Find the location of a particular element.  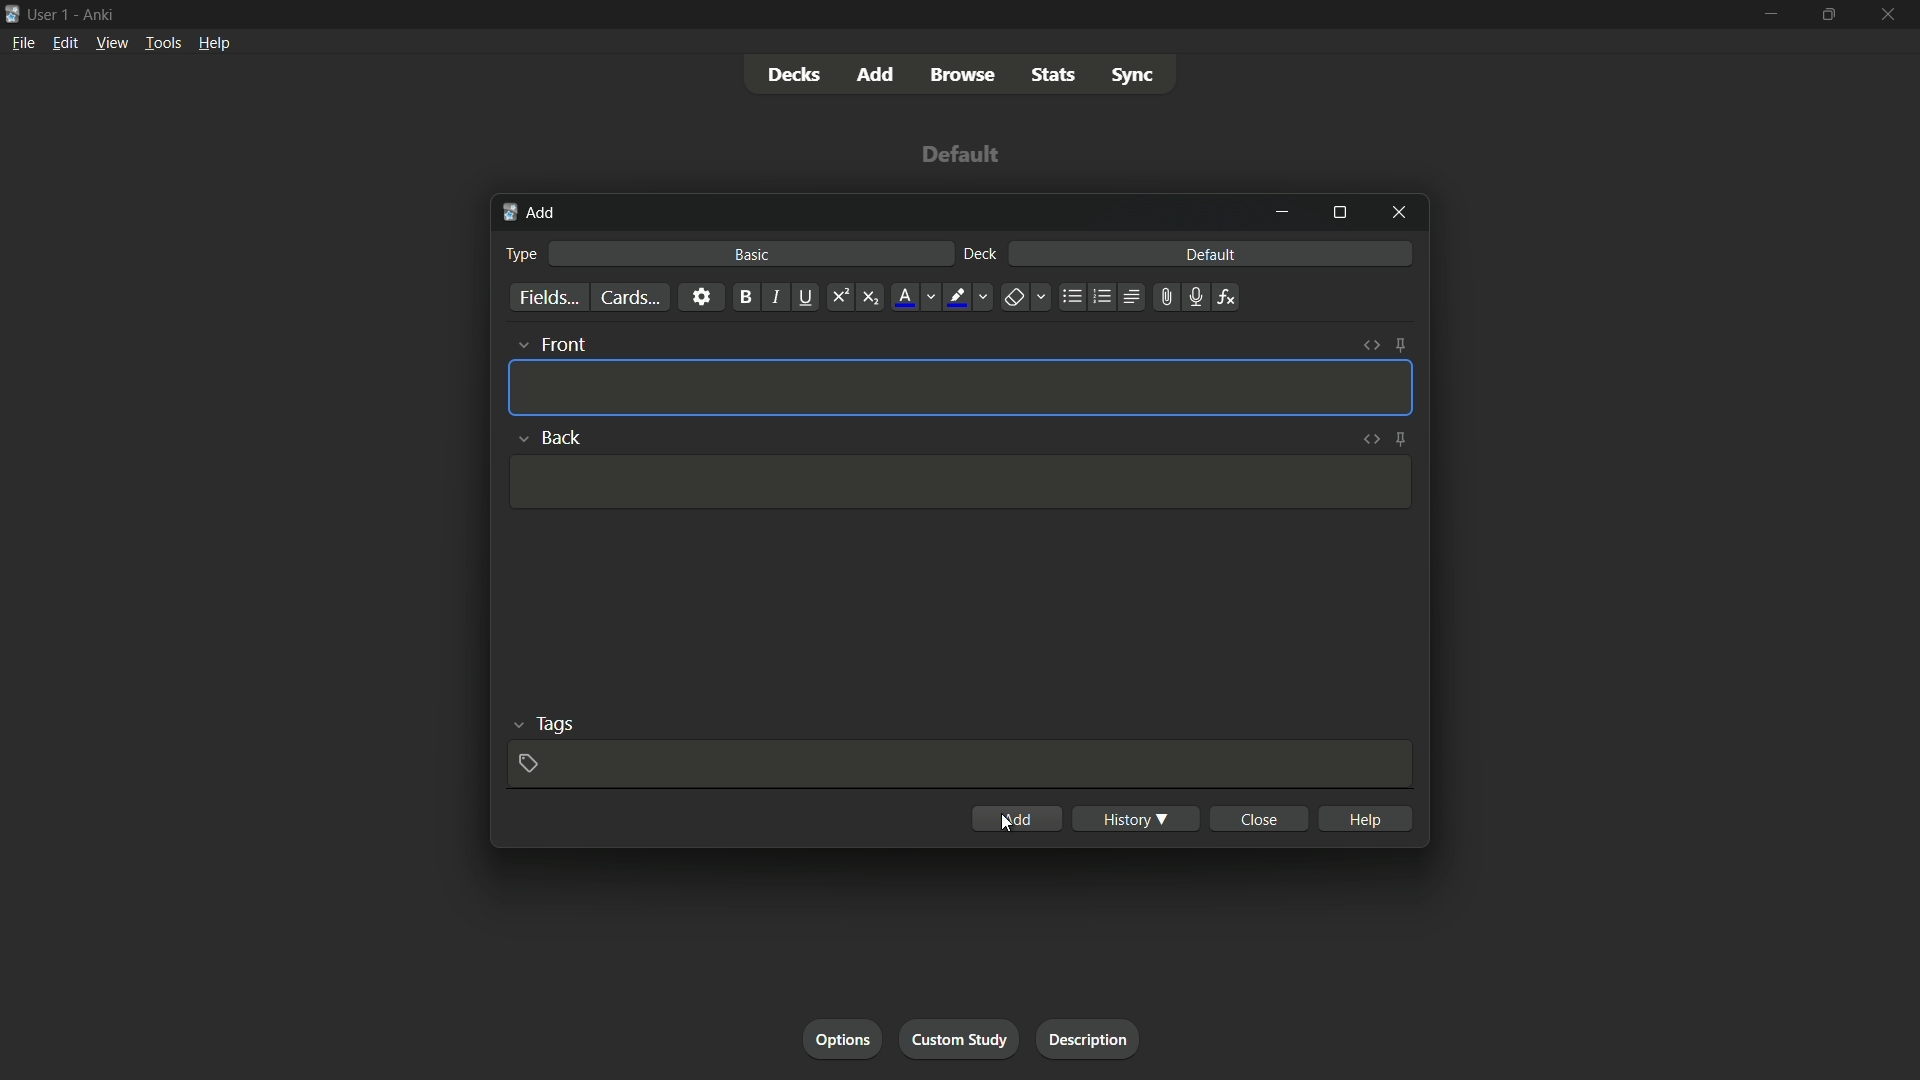

default is located at coordinates (1213, 254).